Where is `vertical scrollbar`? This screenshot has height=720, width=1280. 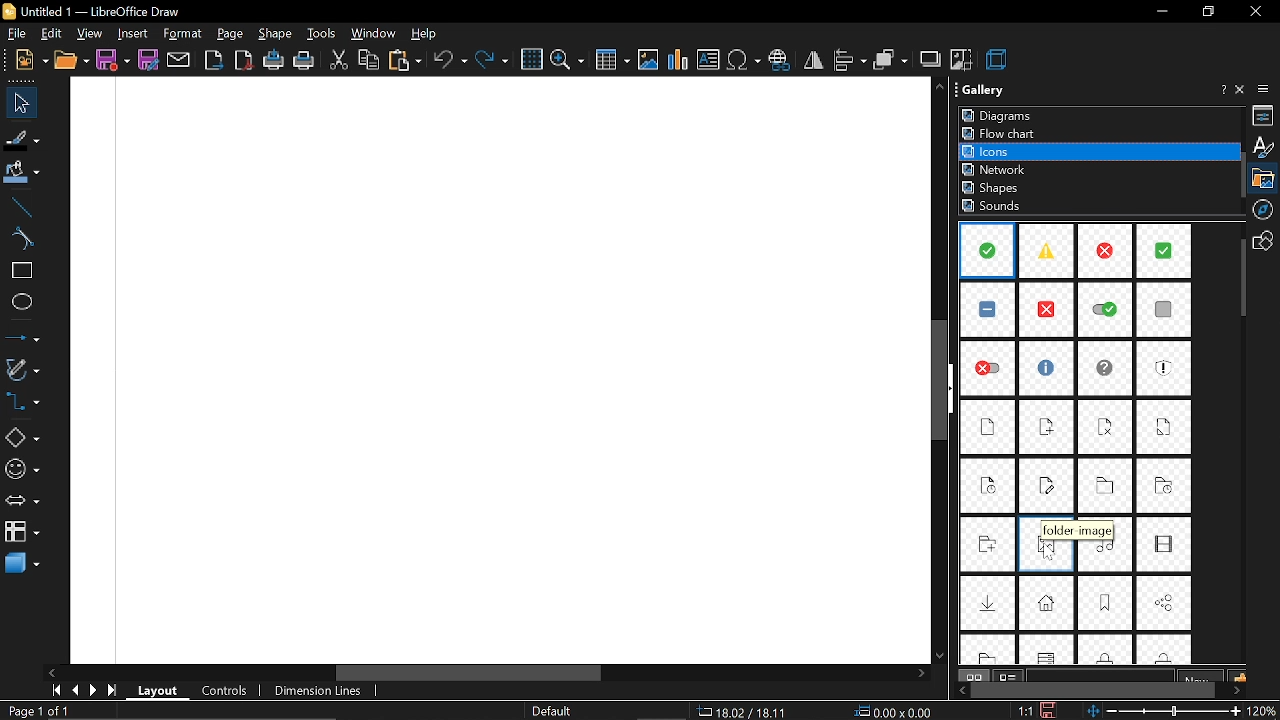
vertical scrollbar is located at coordinates (1240, 279).